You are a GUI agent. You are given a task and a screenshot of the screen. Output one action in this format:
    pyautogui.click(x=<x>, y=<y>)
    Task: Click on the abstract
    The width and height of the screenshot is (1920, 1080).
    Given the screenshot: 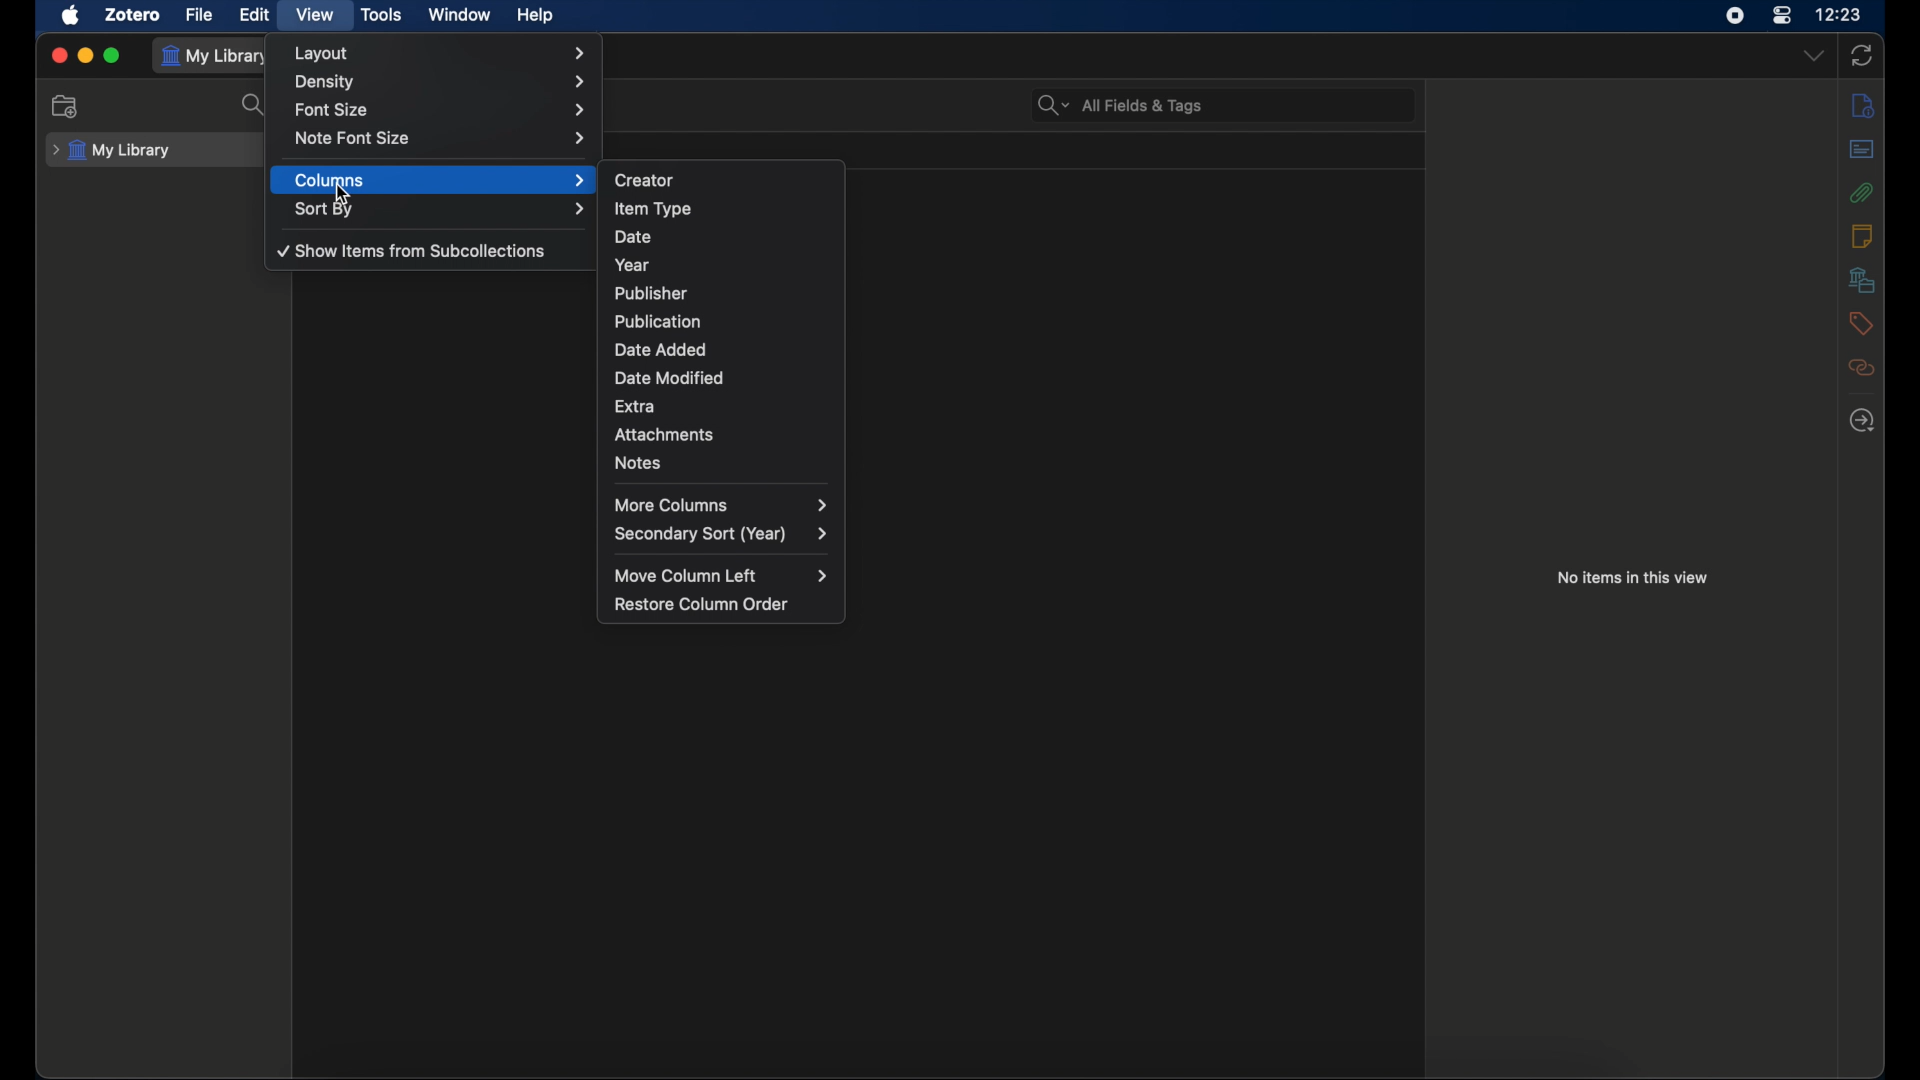 What is the action you would take?
    pyautogui.click(x=1862, y=149)
    